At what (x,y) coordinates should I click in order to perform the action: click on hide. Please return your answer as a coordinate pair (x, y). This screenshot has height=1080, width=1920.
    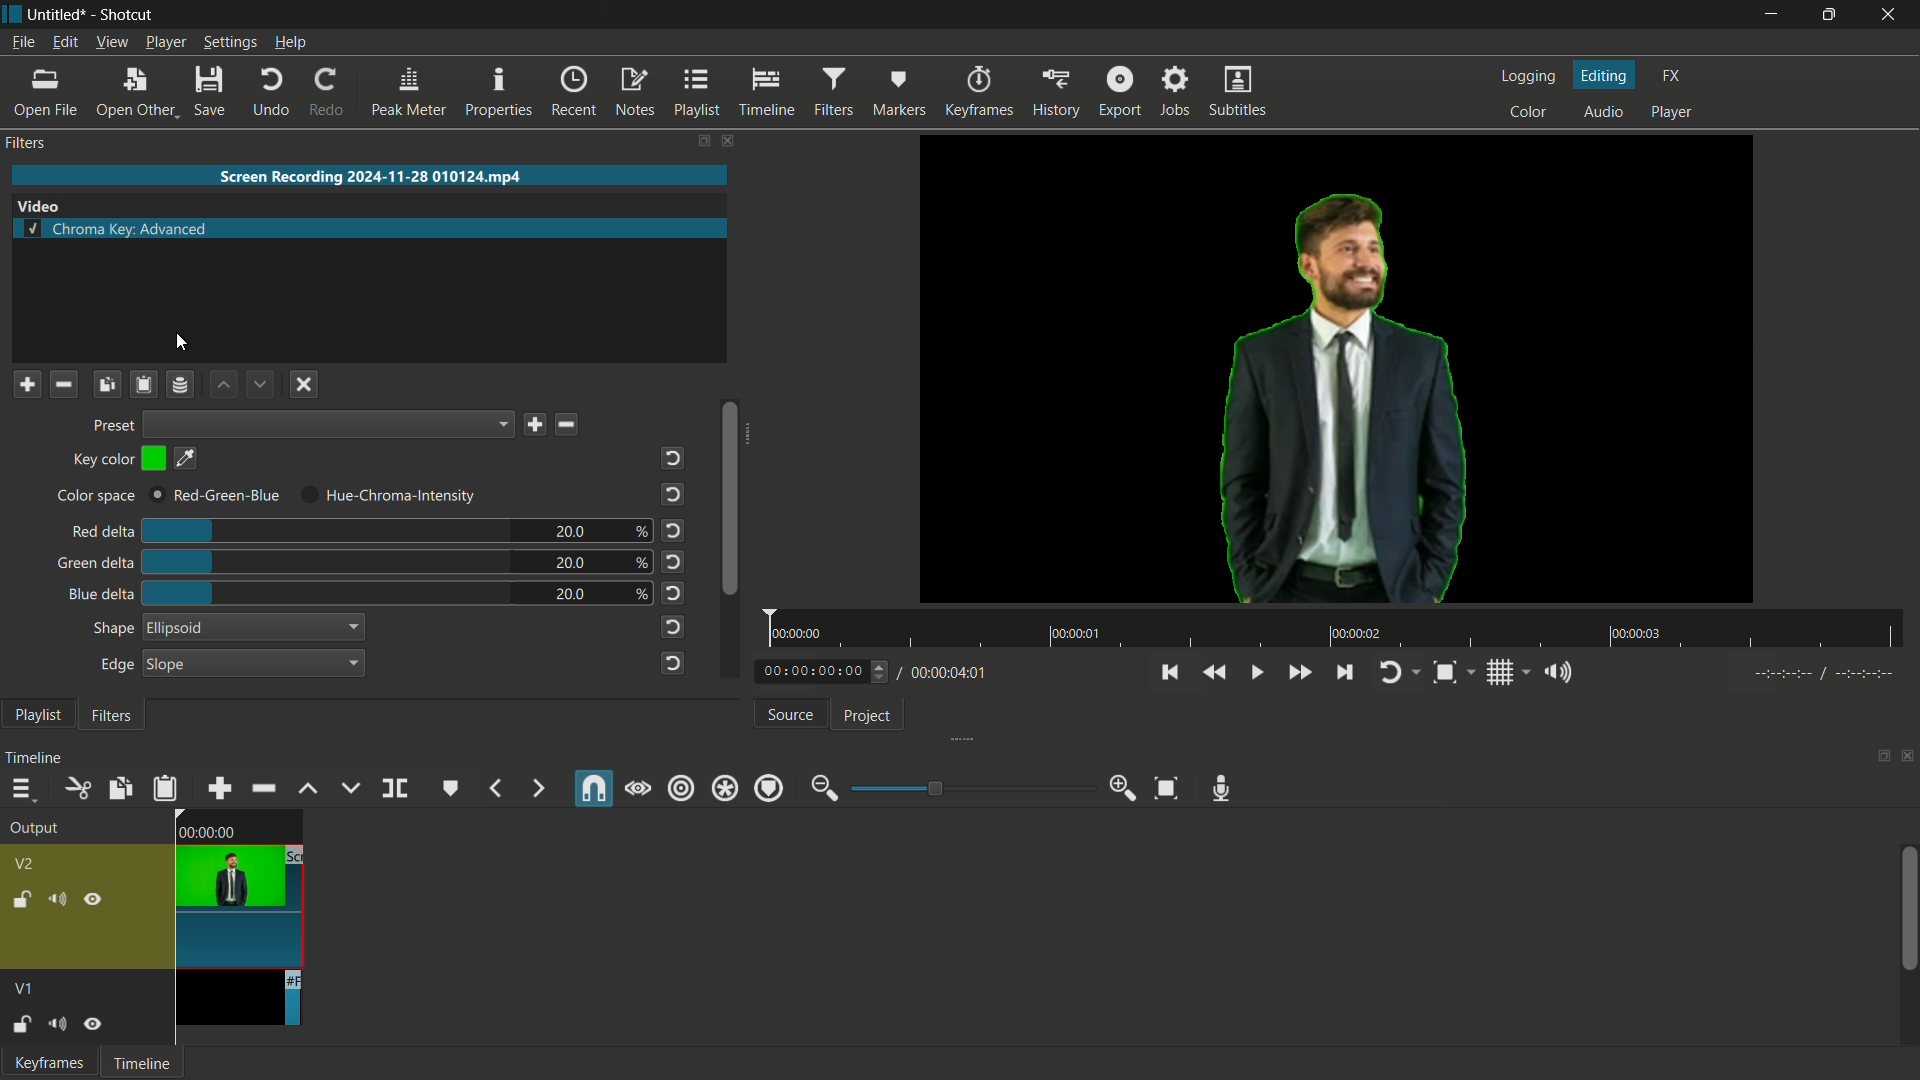
    Looking at the image, I should click on (92, 1023).